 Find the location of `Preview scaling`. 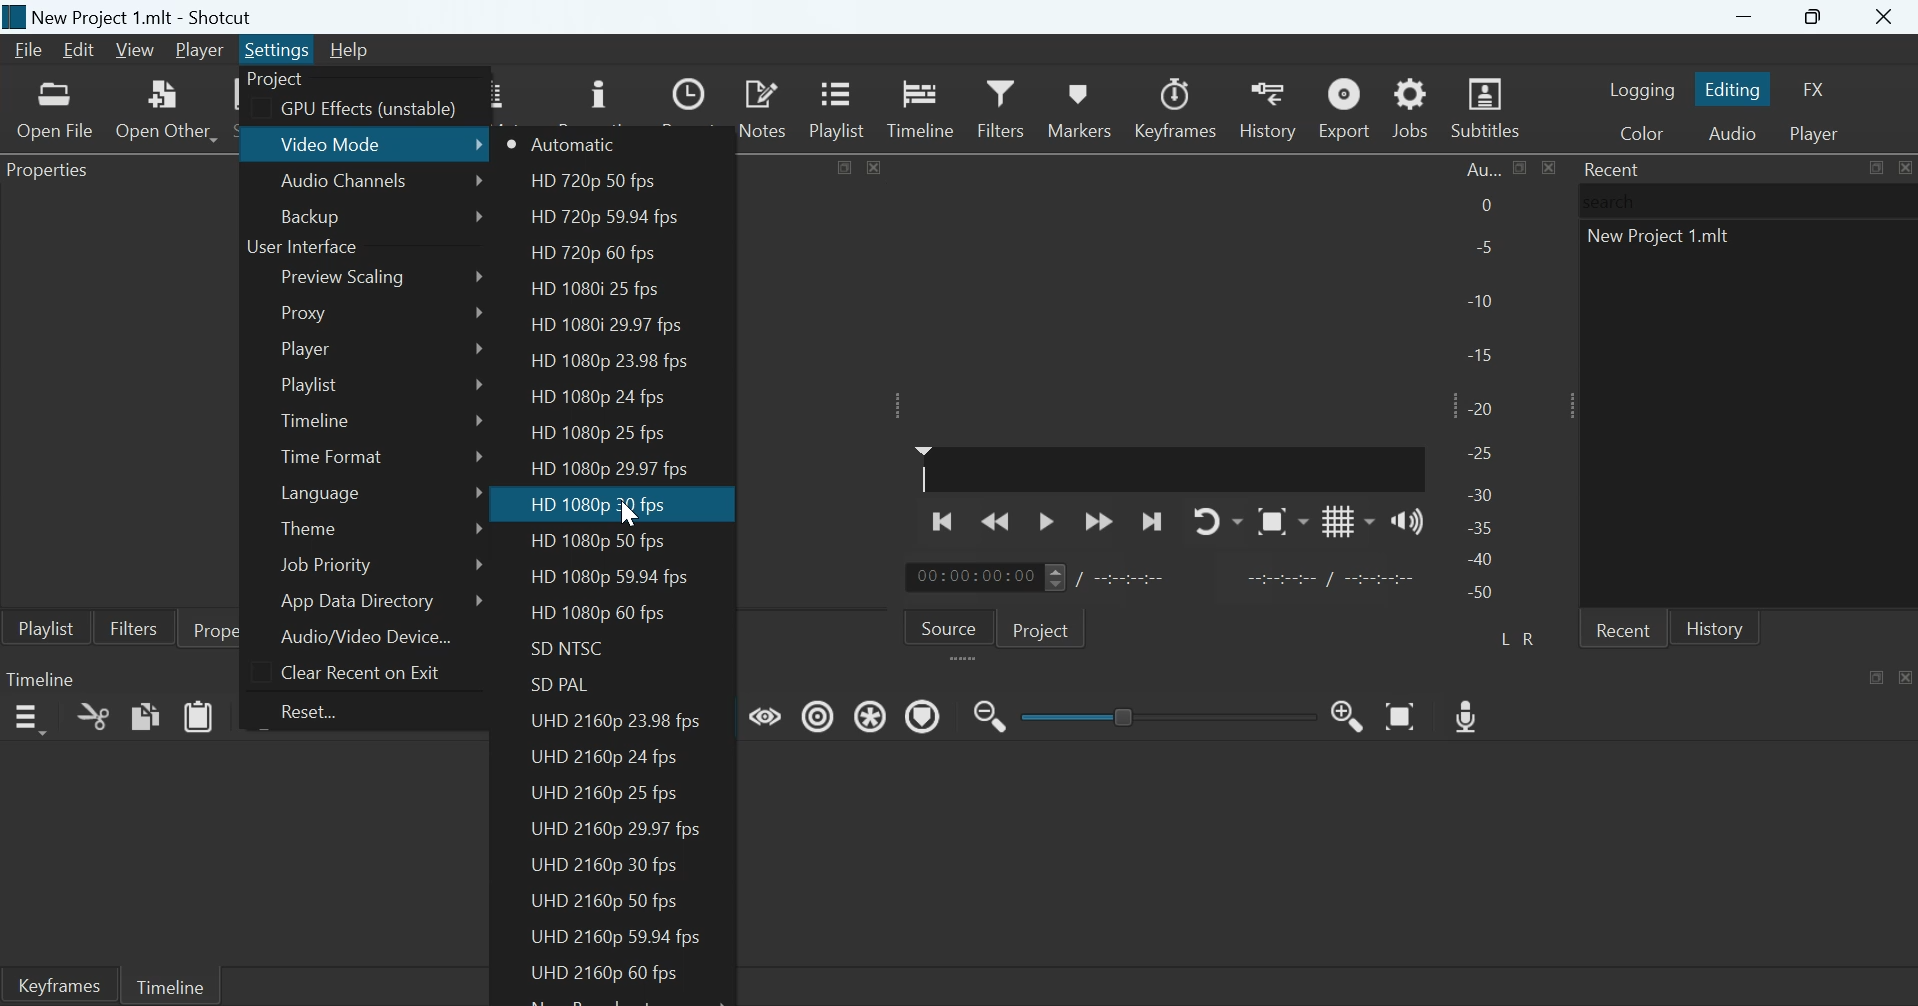

Preview scaling is located at coordinates (347, 278).